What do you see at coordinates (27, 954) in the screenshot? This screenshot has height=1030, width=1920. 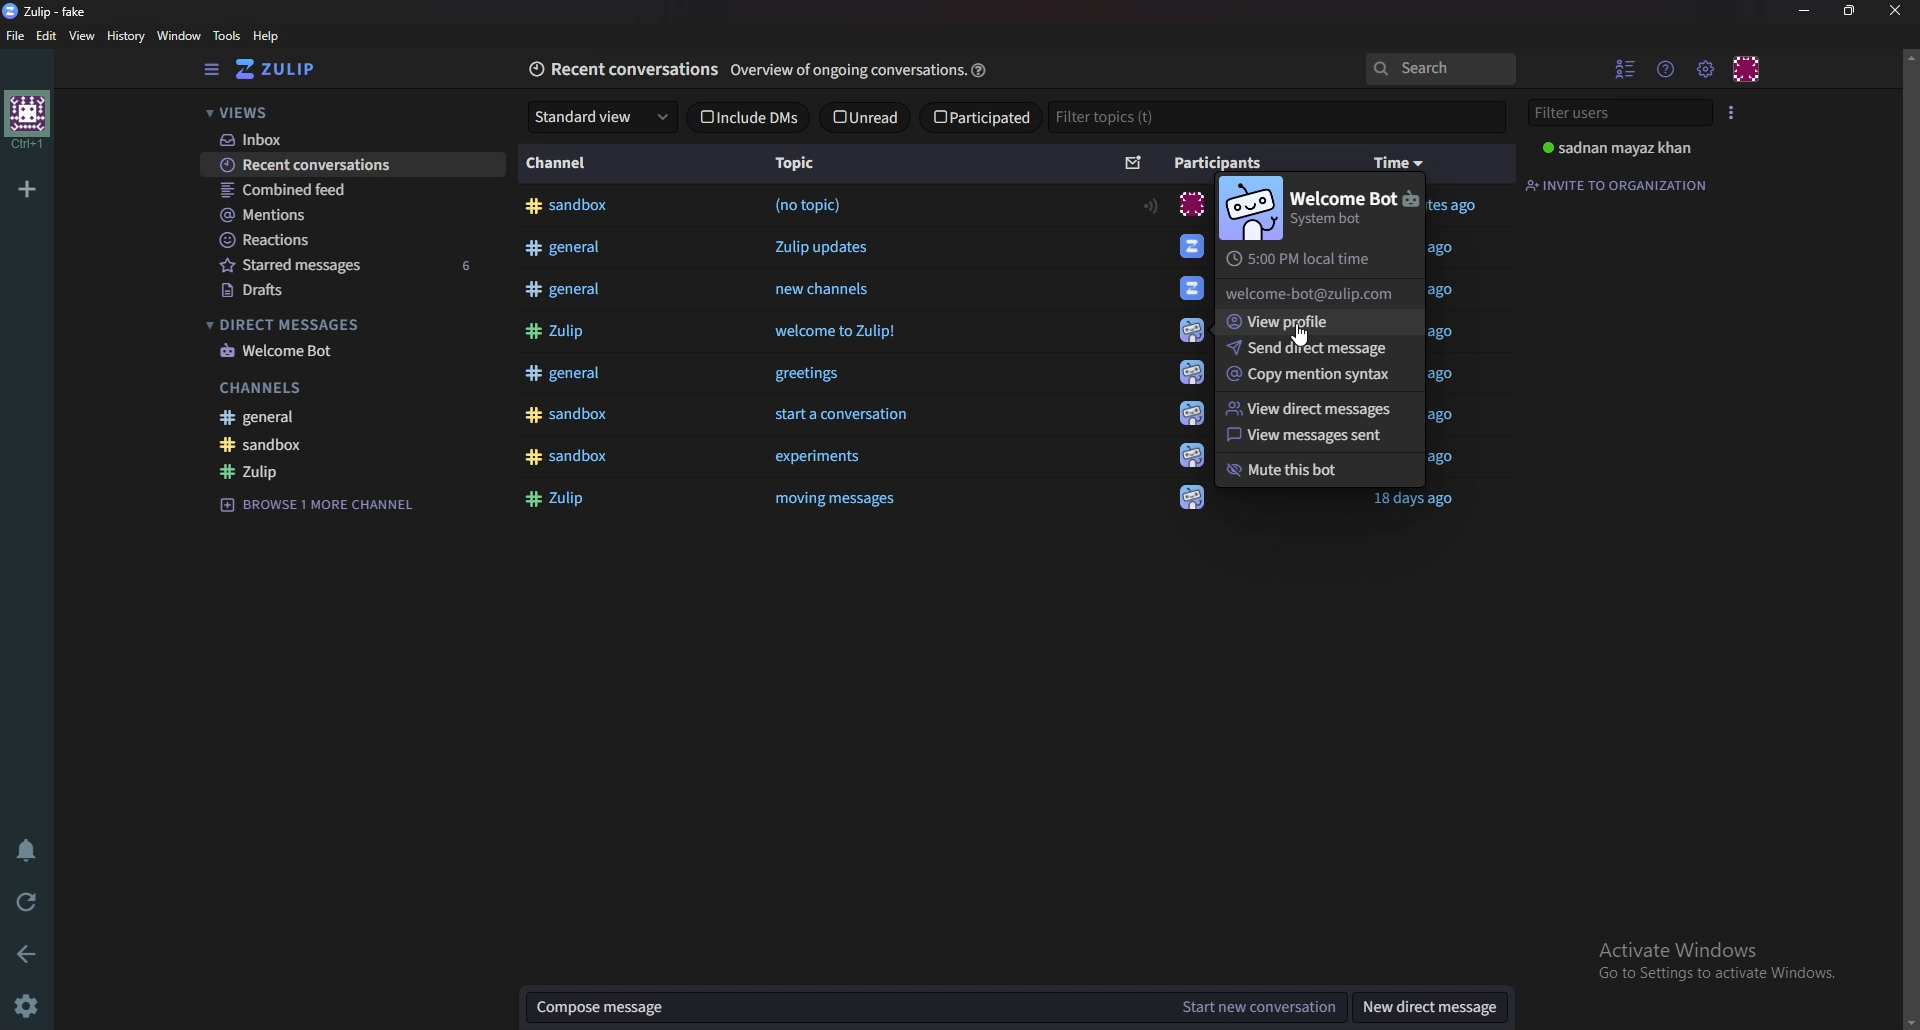 I see `back` at bounding box center [27, 954].